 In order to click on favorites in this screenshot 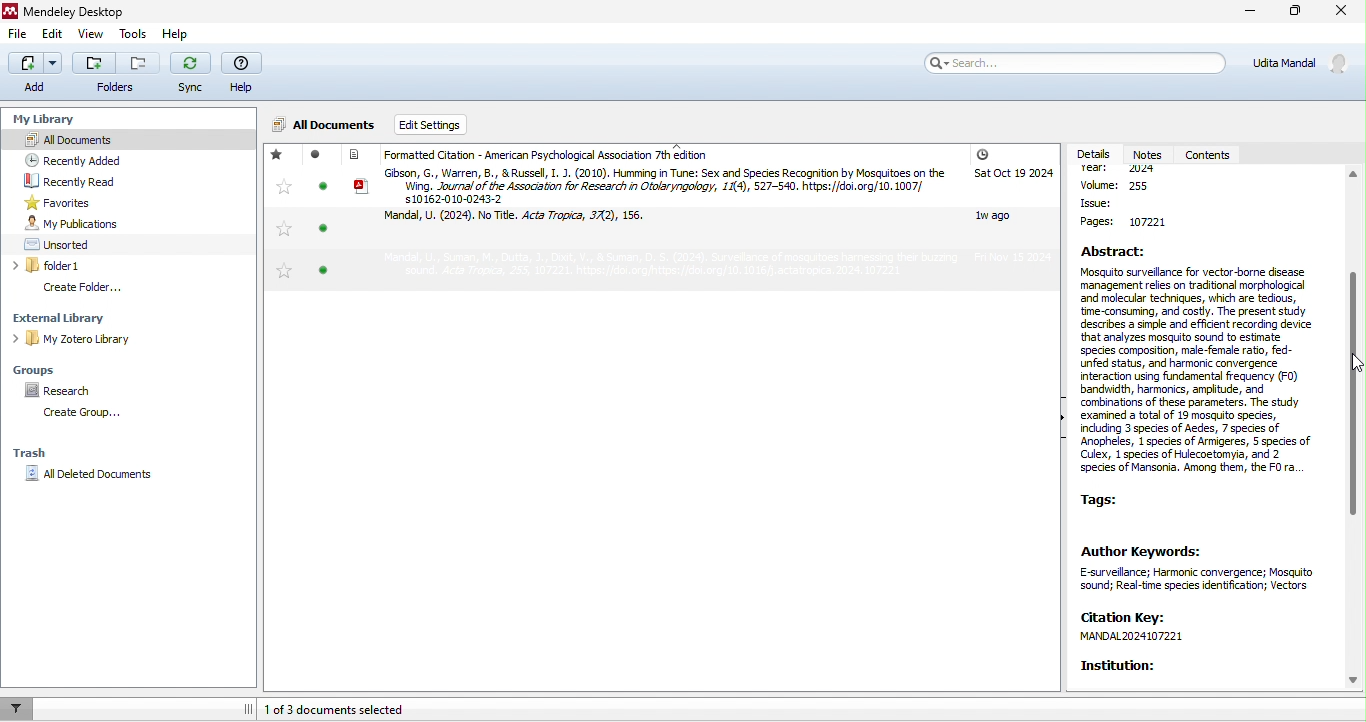, I will do `click(281, 214)`.